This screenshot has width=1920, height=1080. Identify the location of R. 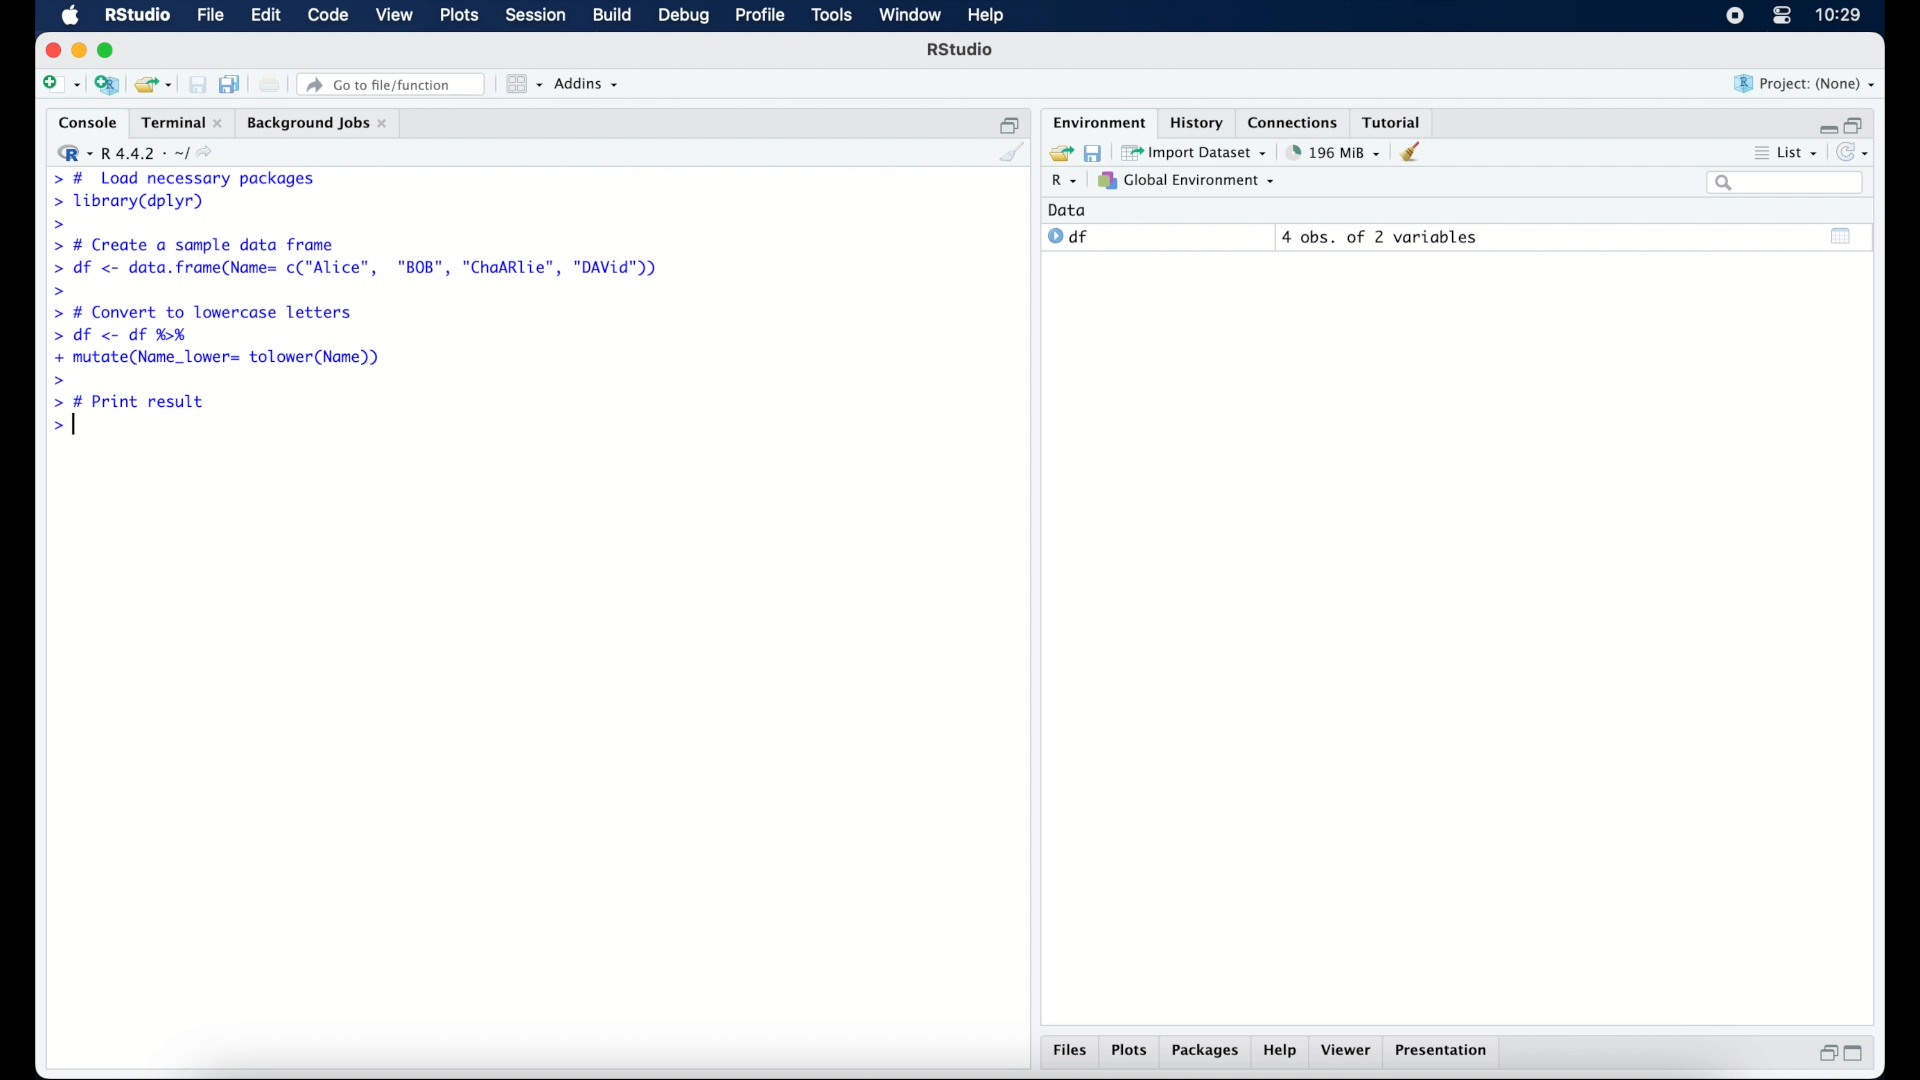
(1061, 183).